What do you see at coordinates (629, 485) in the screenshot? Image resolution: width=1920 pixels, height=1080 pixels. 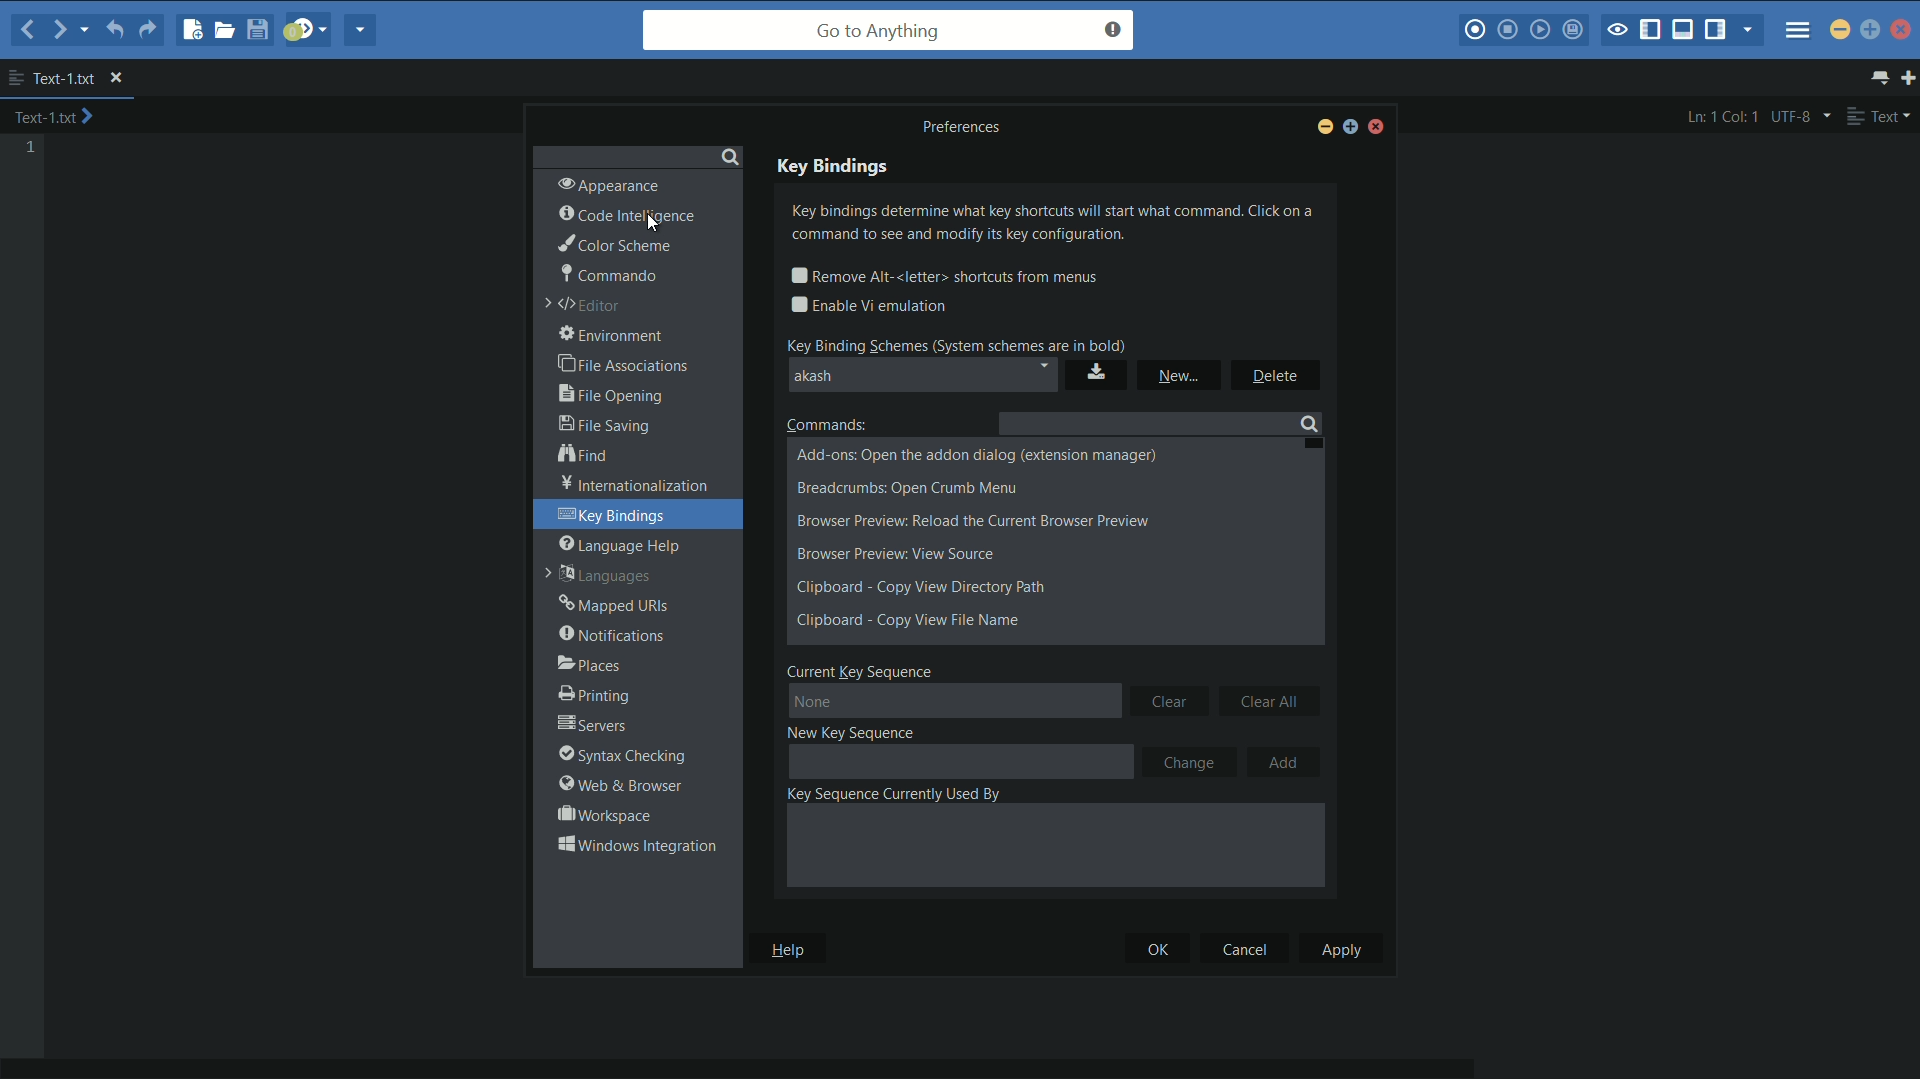 I see `internationalization` at bounding box center [629, 485].